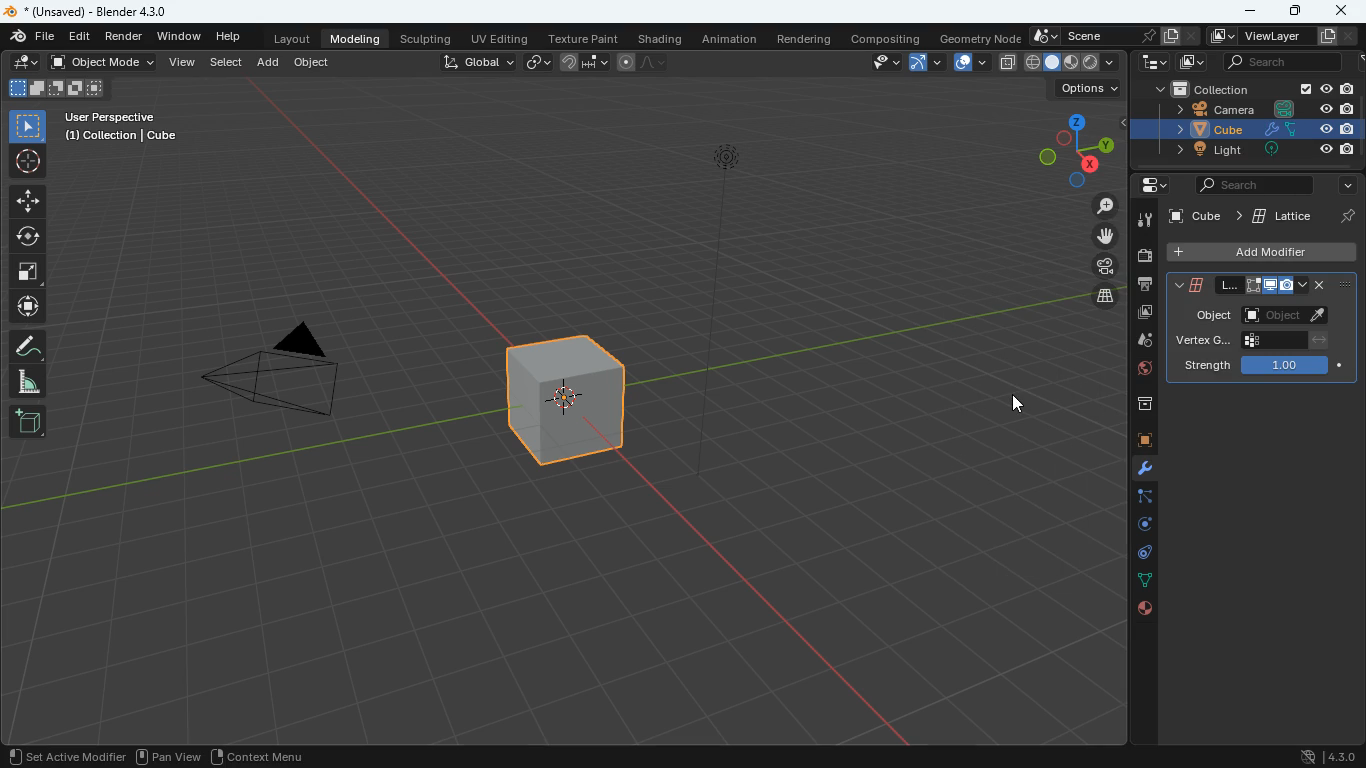  I want to click on blender, so click(96, 10).